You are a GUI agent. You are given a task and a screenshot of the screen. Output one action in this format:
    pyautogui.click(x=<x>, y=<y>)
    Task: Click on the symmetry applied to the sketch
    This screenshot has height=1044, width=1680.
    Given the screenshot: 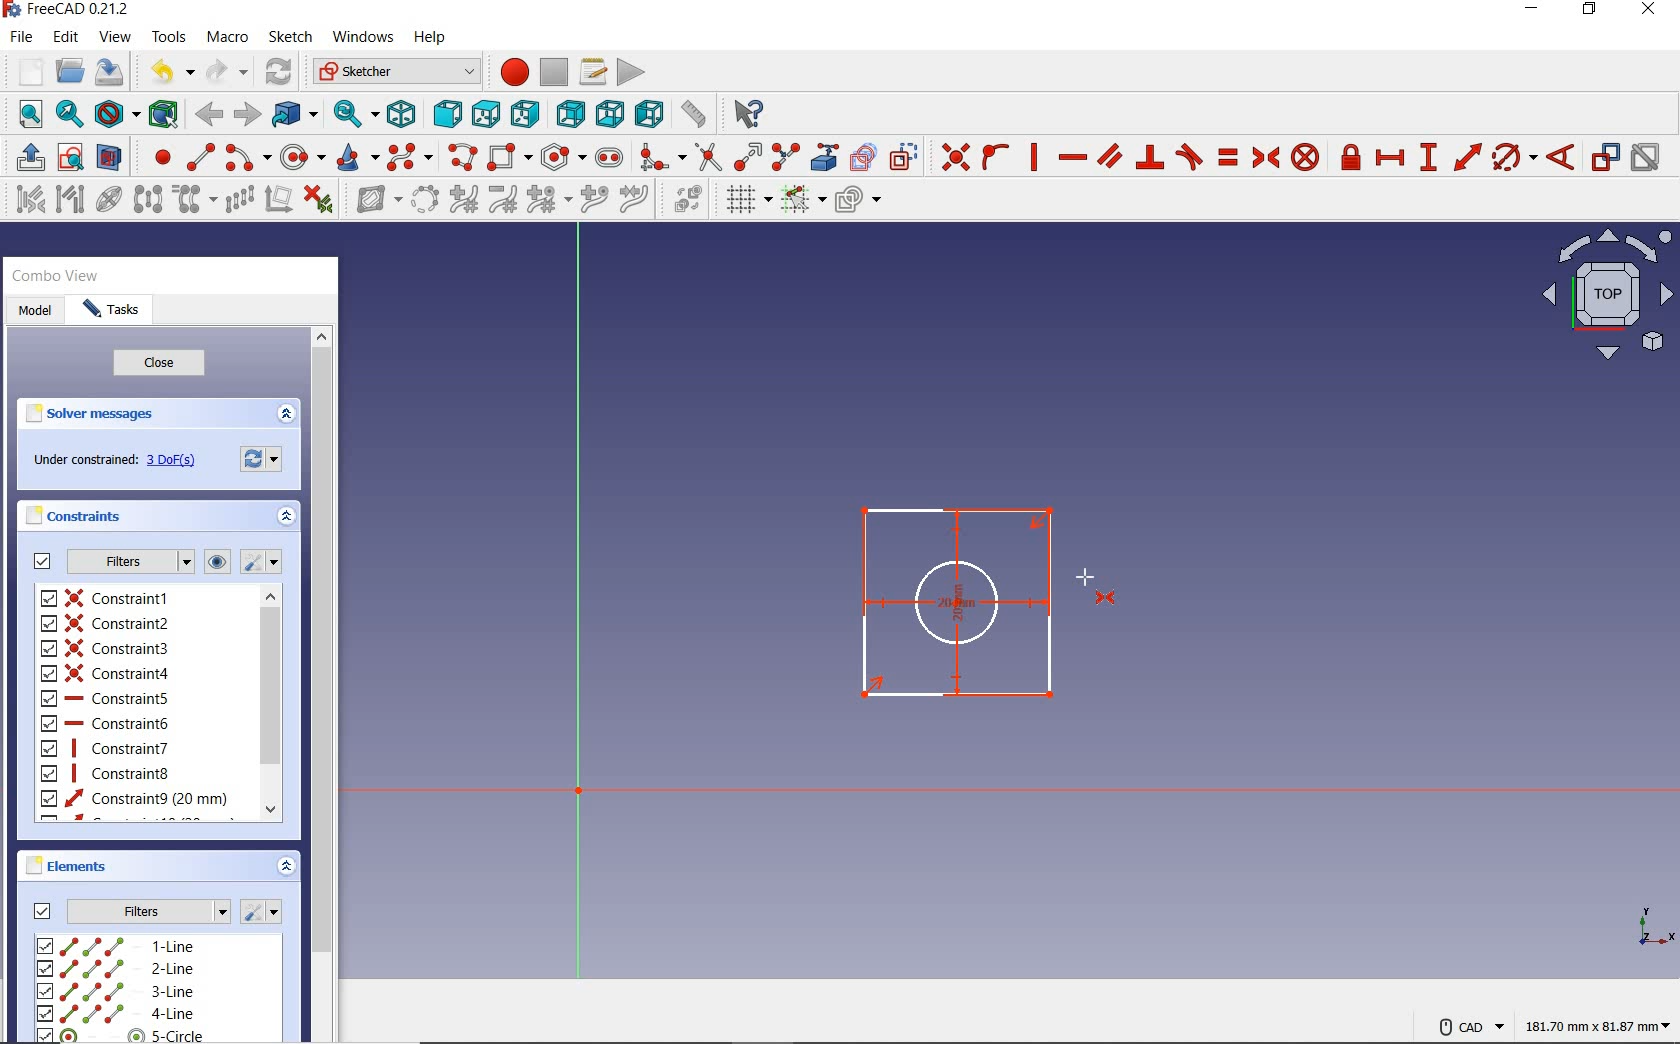 What is the action you would take?
    pyautogui.click(x=959, y=603)
    